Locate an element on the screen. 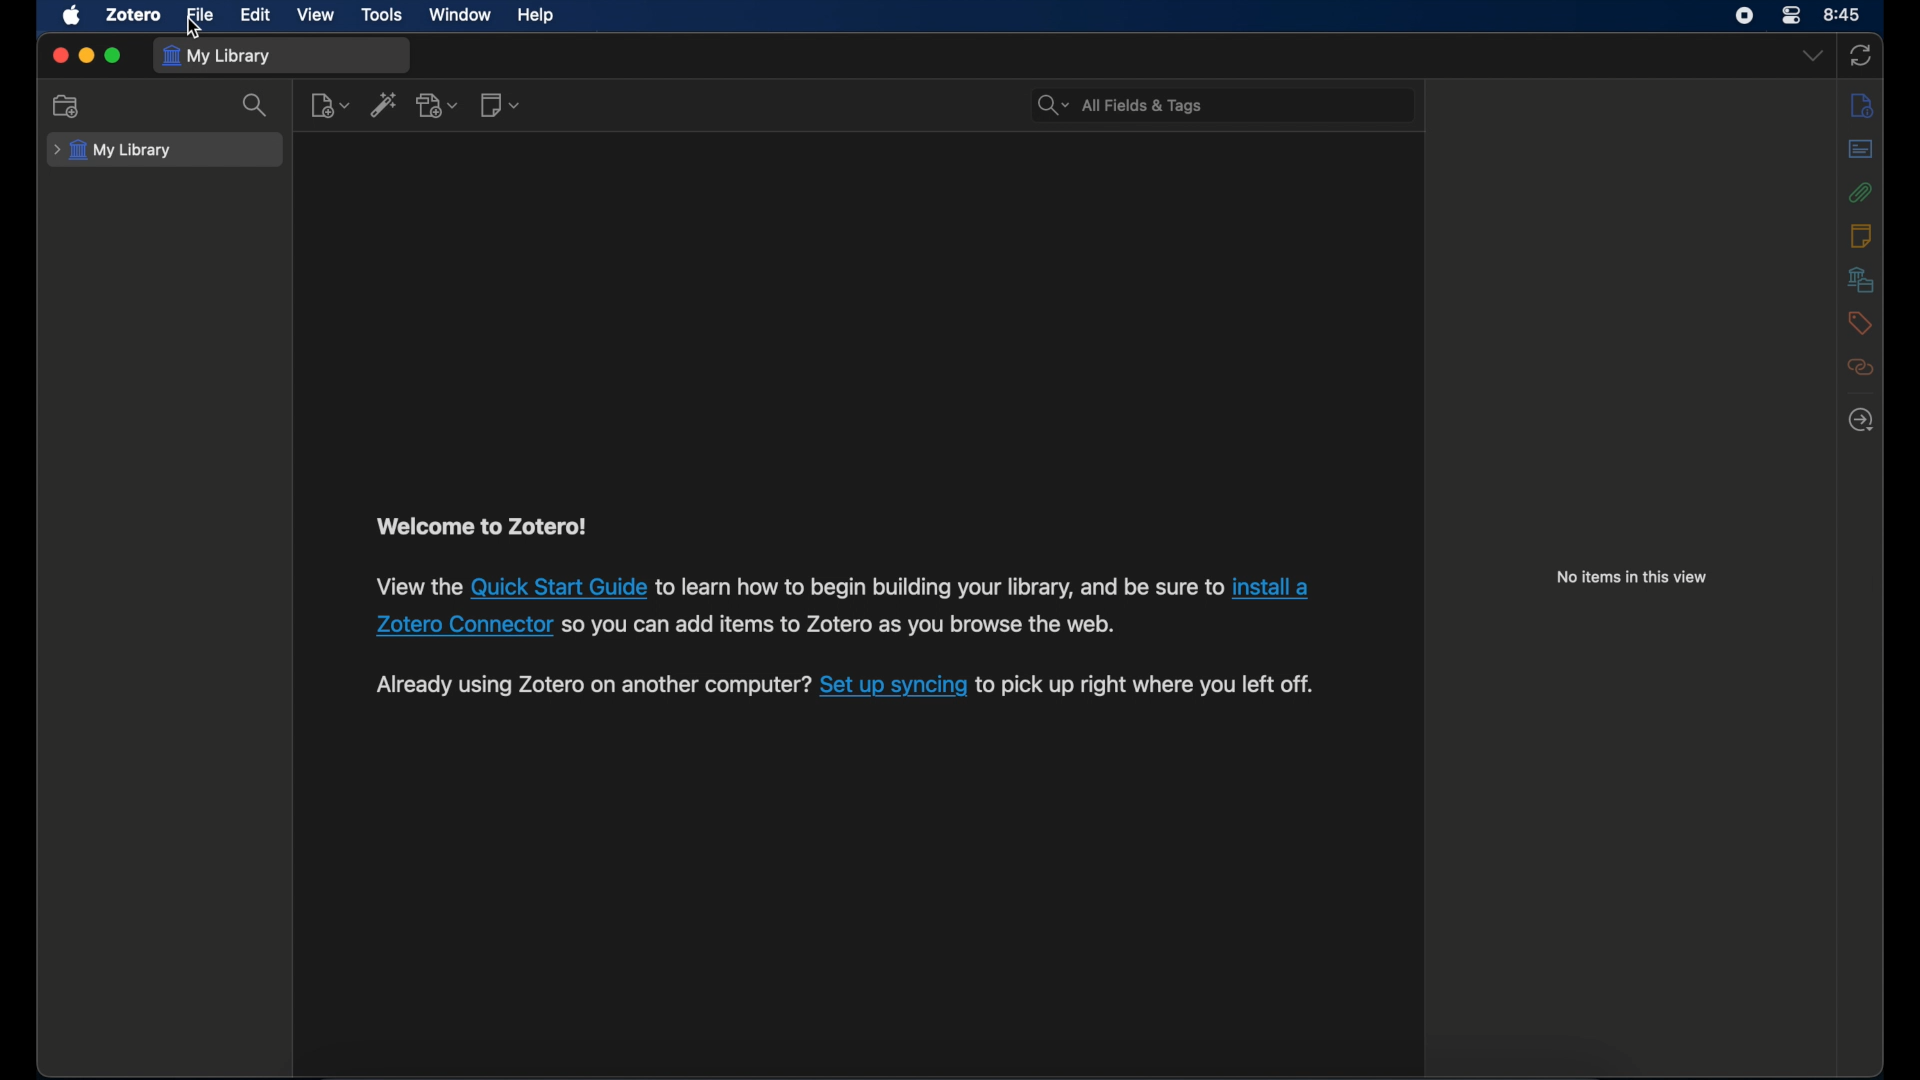 This screenshot has height=1080, width=1920. 8.45 is located at coordinates (1843, 13).